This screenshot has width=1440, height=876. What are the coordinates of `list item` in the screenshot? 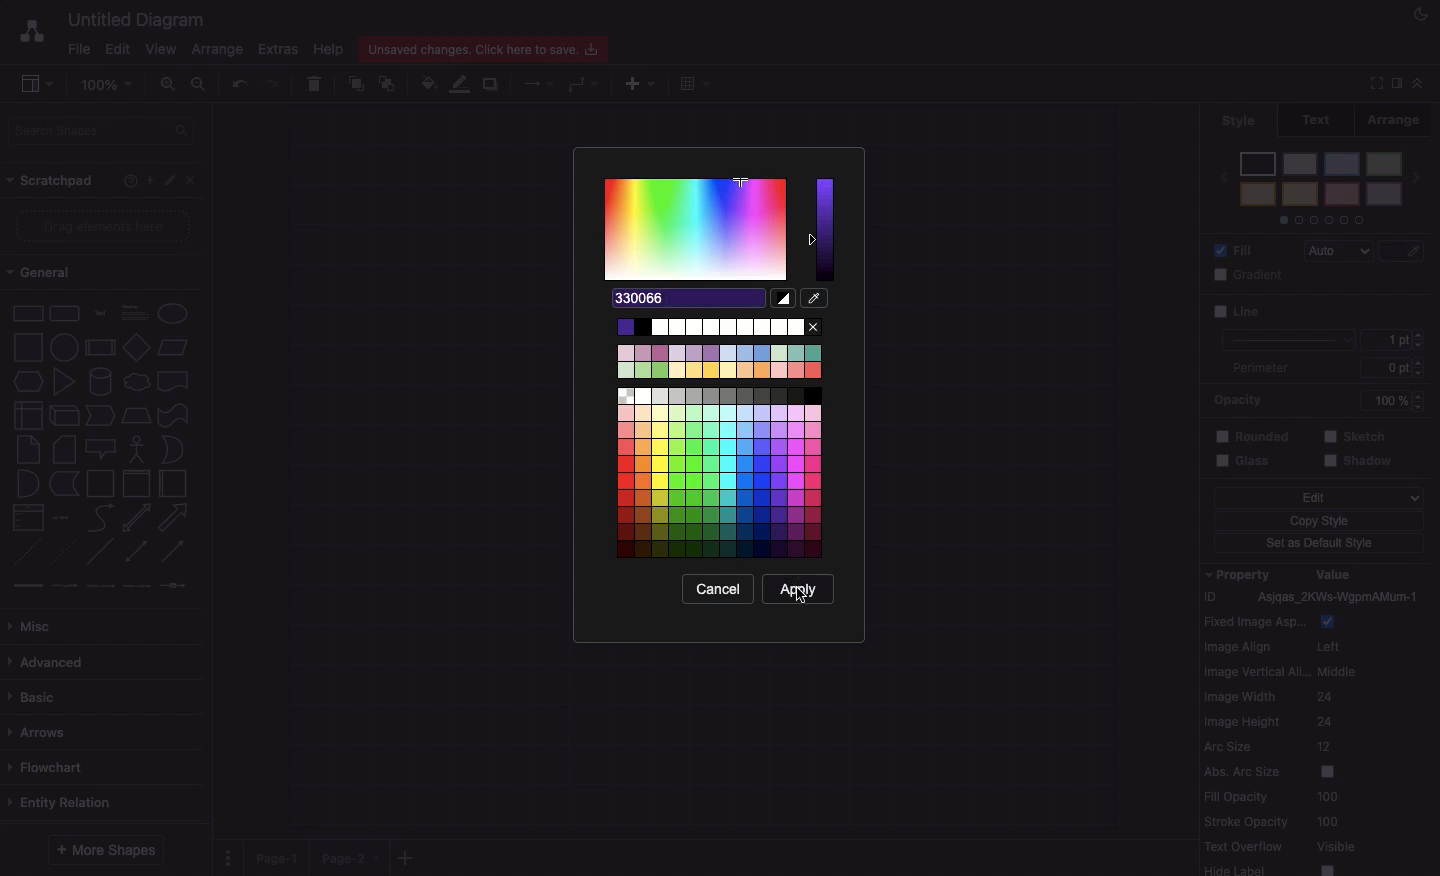 It's located at (62, 516).